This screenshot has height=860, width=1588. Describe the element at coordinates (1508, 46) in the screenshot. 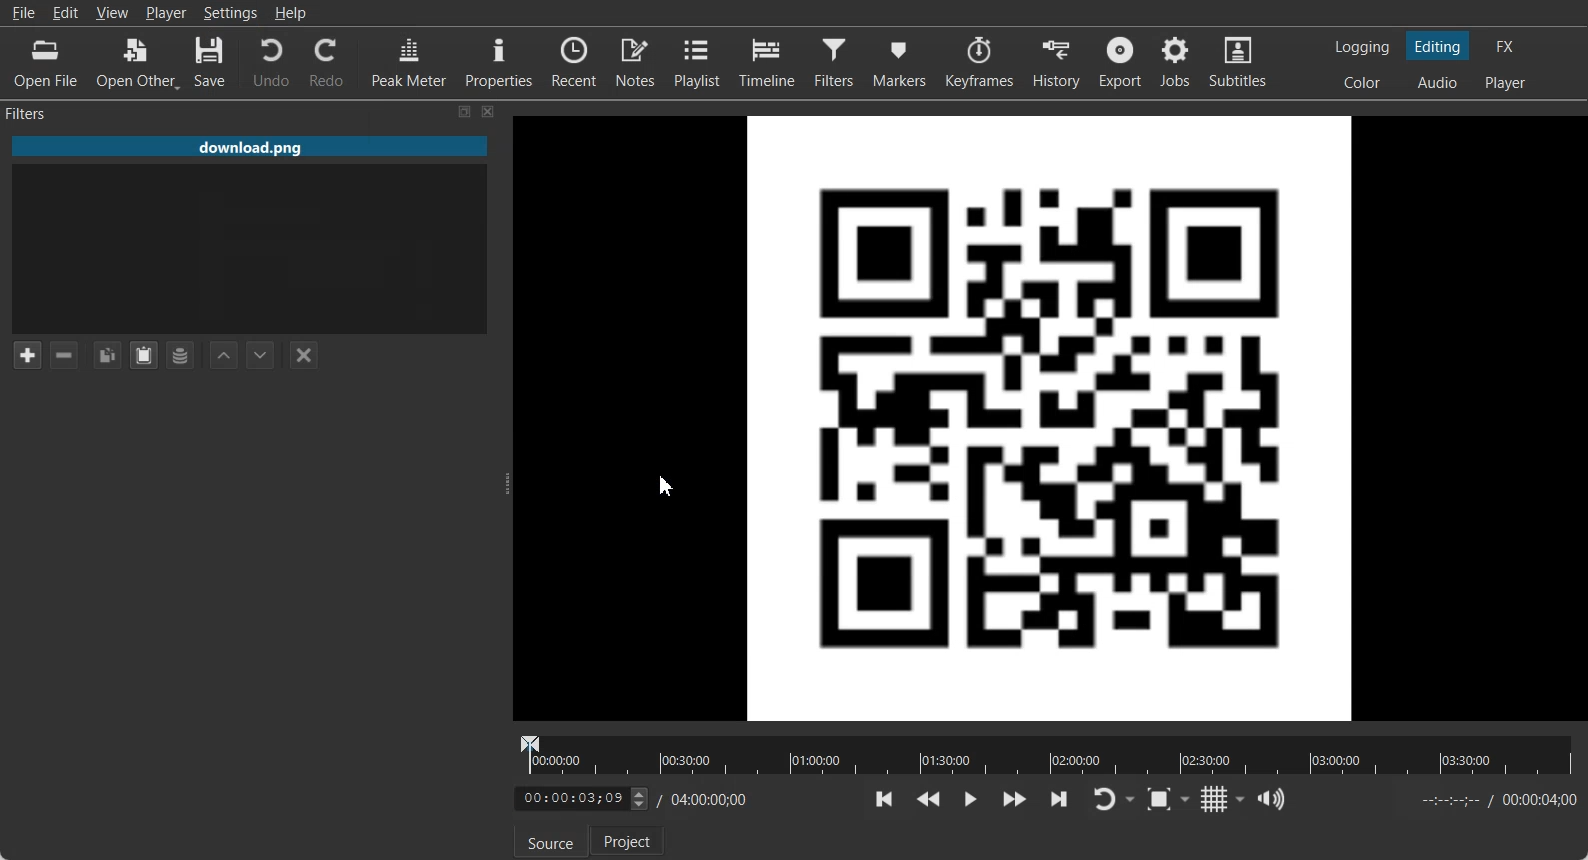

I see `Switch to the effect only layout` at that location.